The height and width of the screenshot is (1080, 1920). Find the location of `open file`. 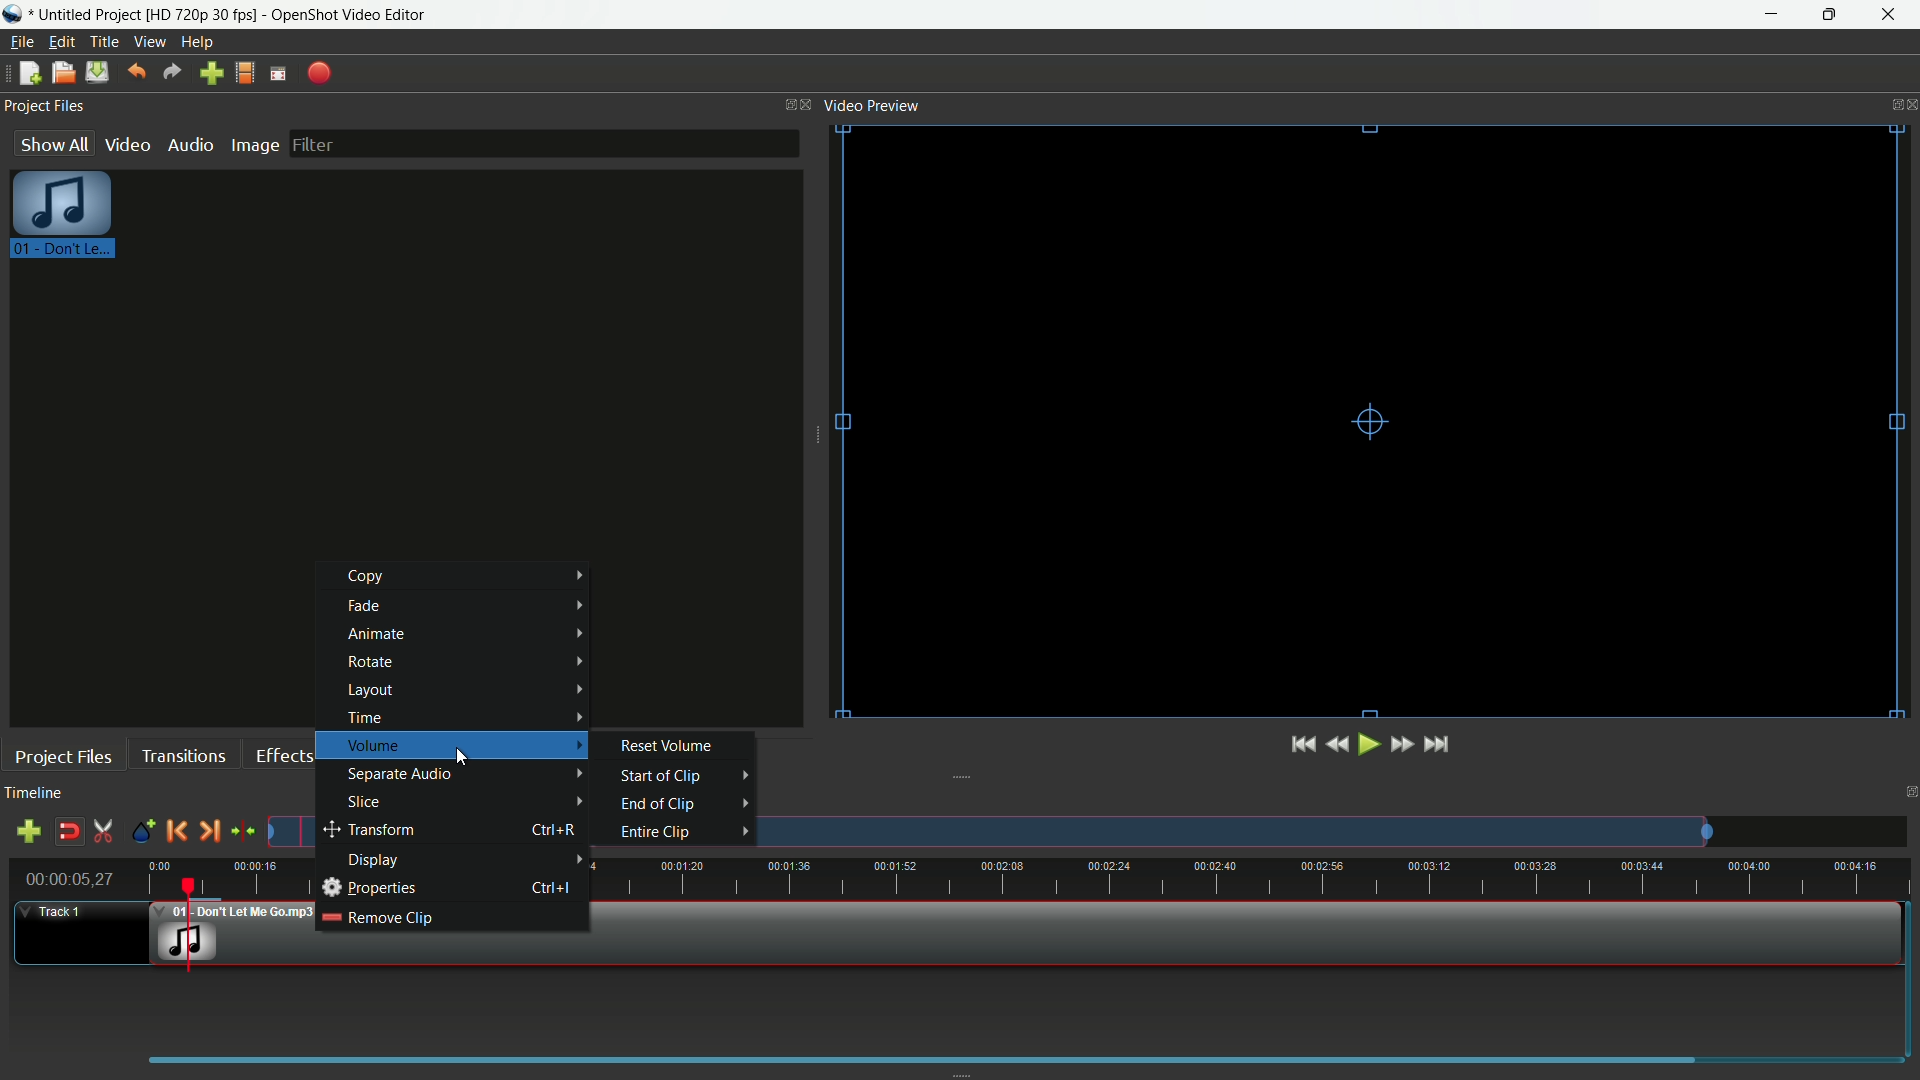

open file is located at coordinates (63, 73).